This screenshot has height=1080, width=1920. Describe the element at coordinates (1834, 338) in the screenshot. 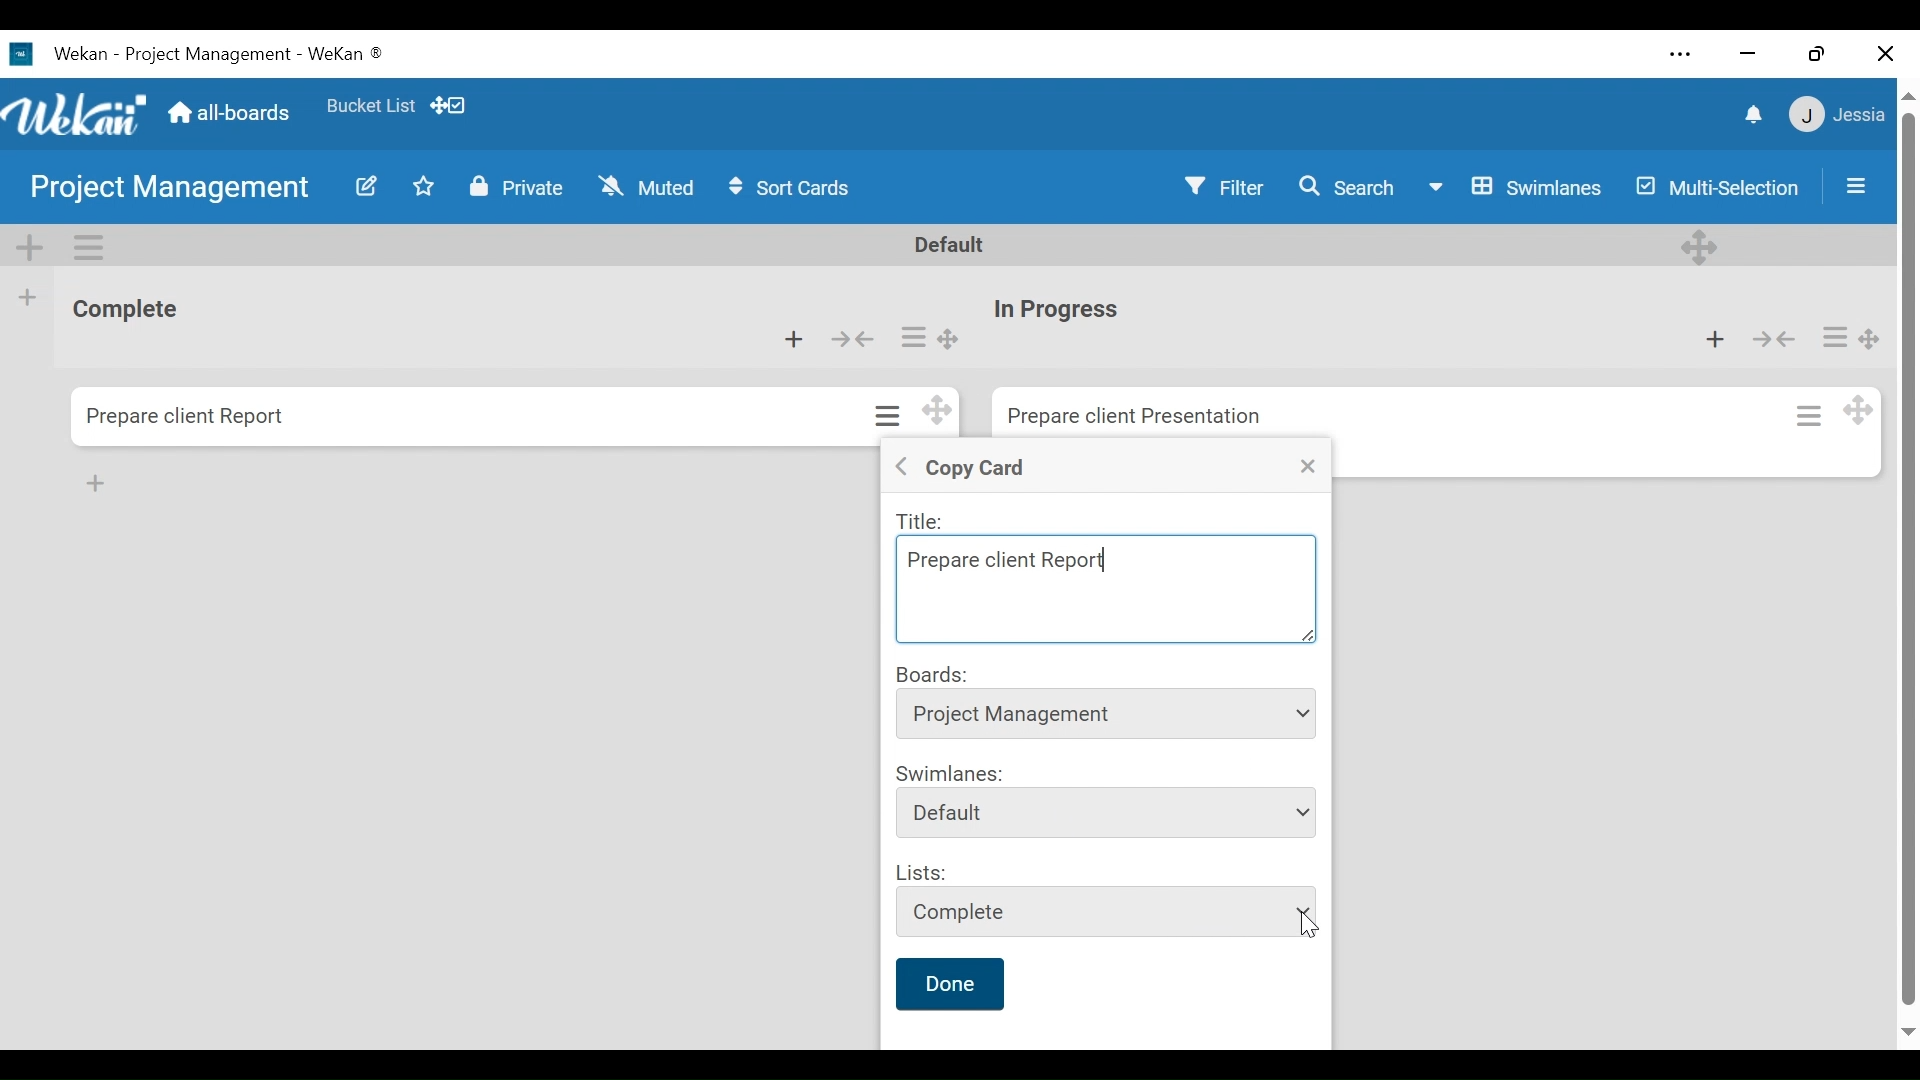

I see `Card actions` at that location.